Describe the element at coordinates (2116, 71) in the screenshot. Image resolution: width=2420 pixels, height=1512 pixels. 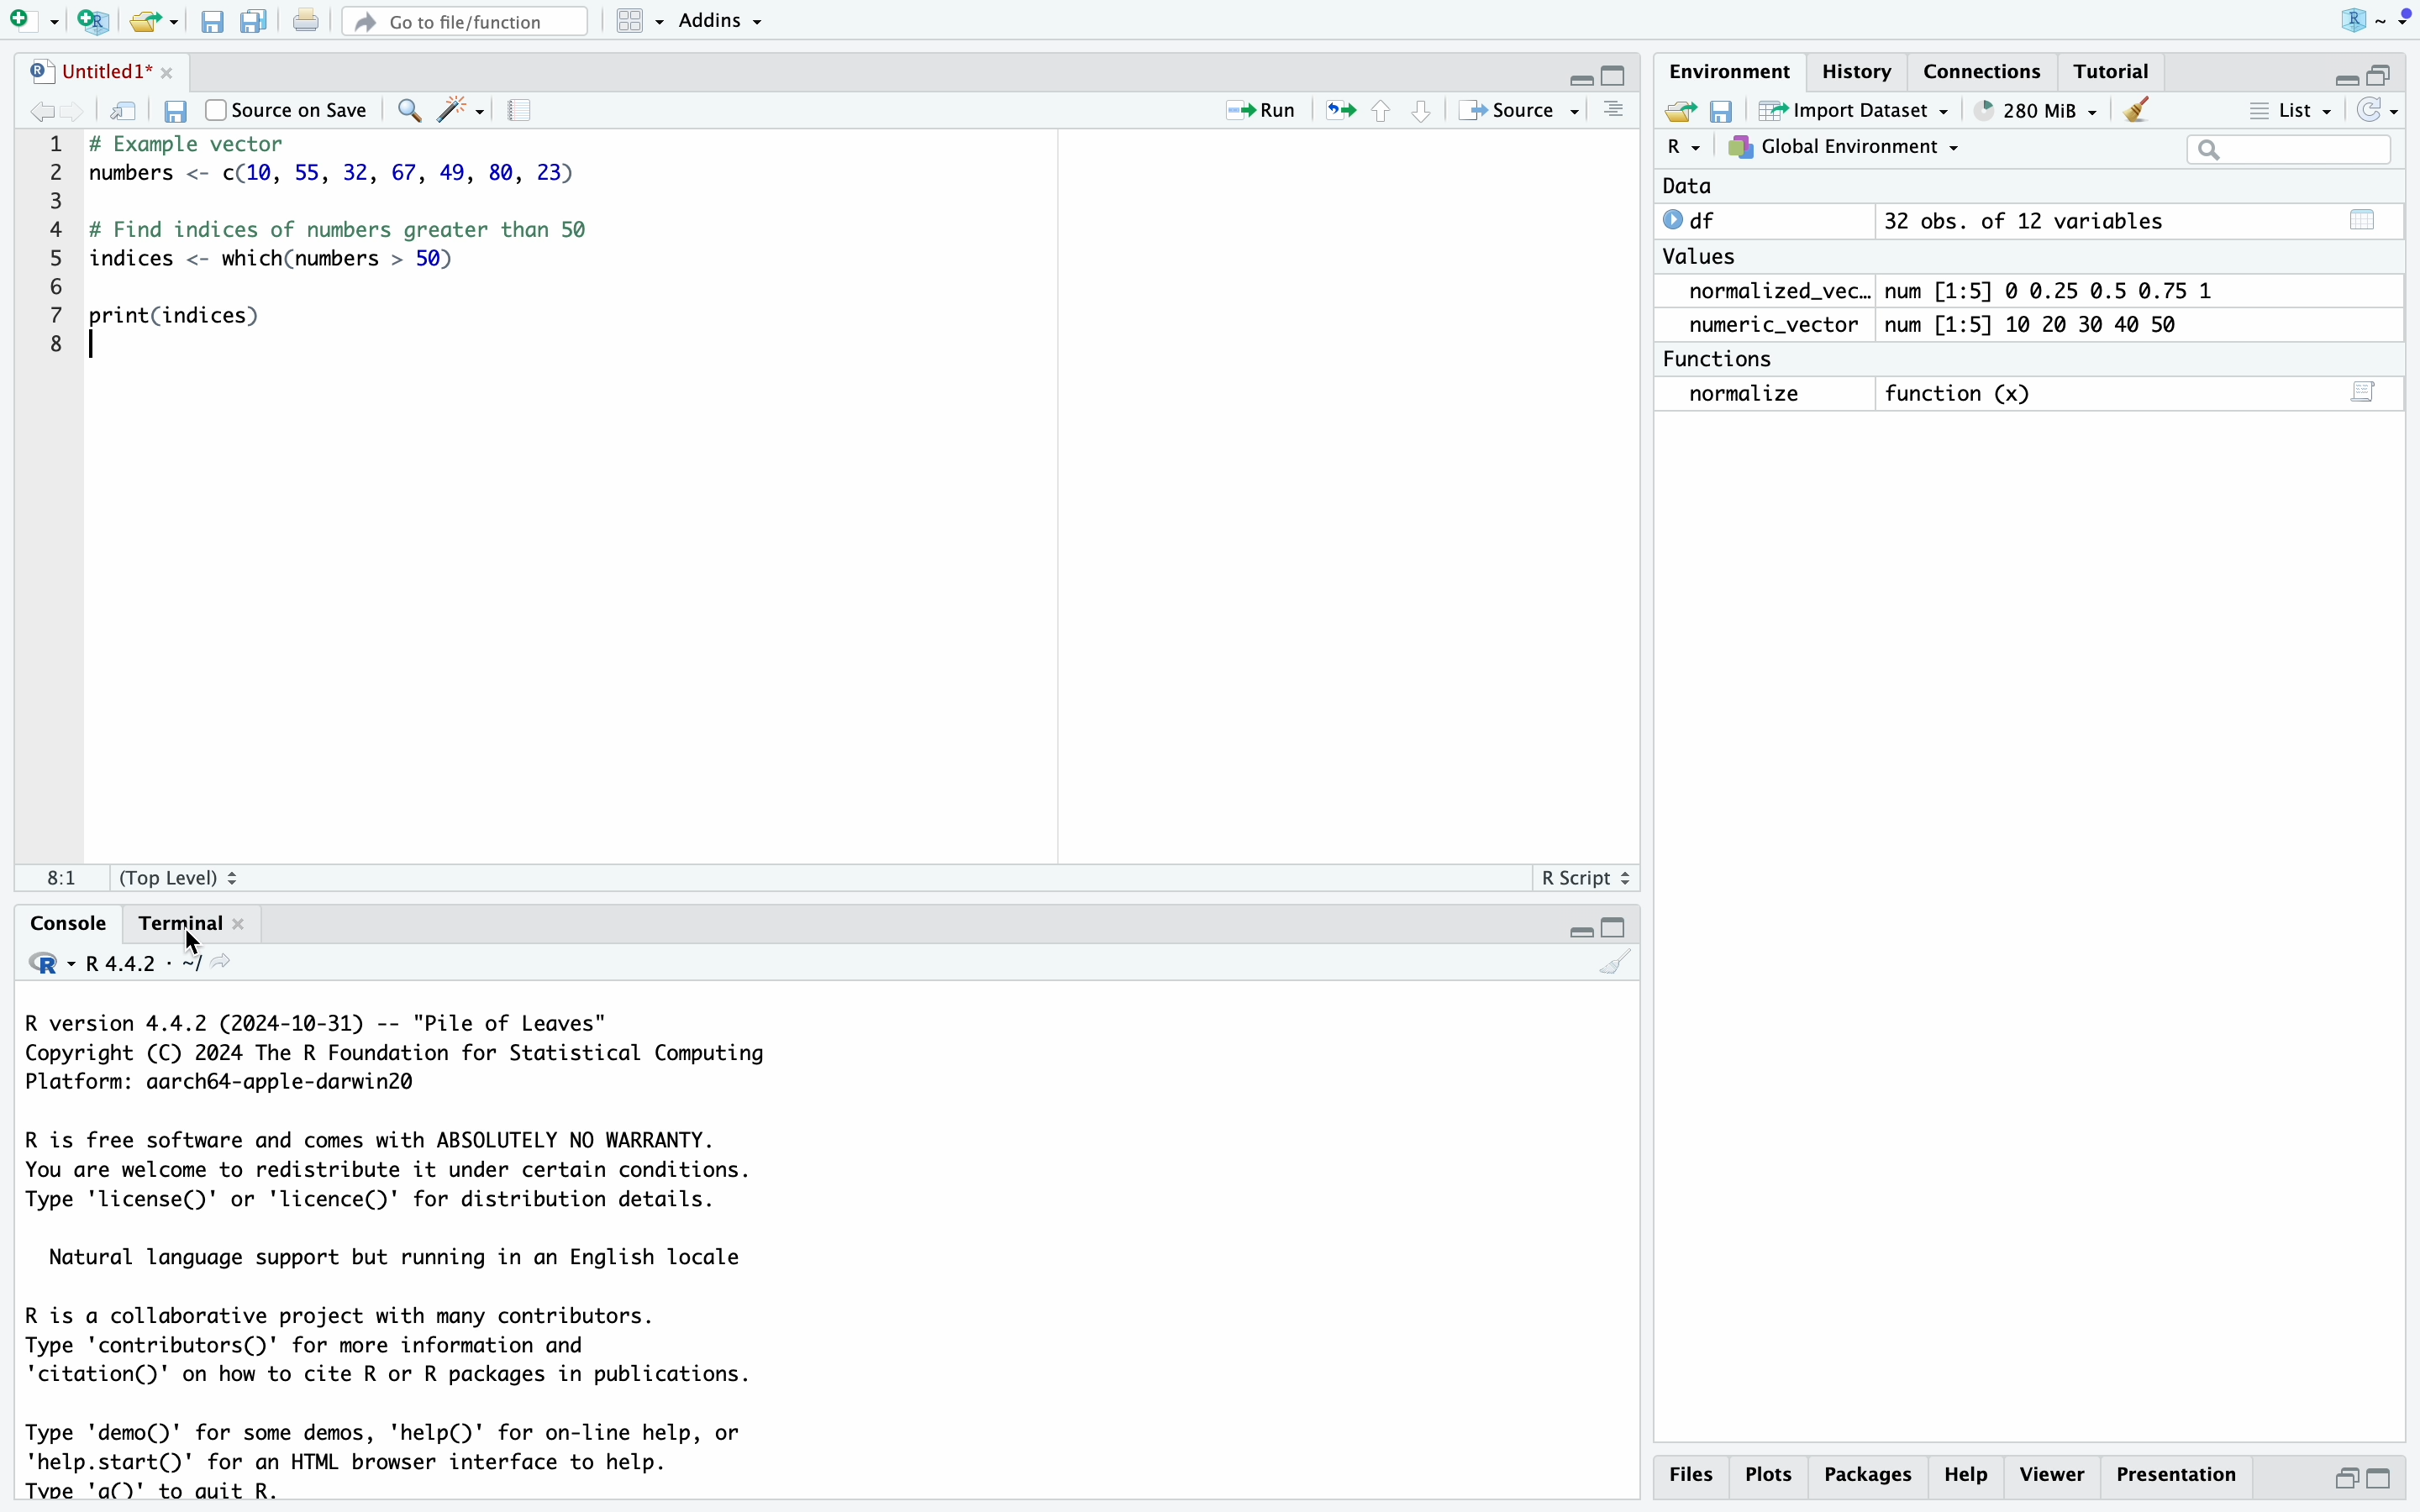
I see `Tutorial` at that location.